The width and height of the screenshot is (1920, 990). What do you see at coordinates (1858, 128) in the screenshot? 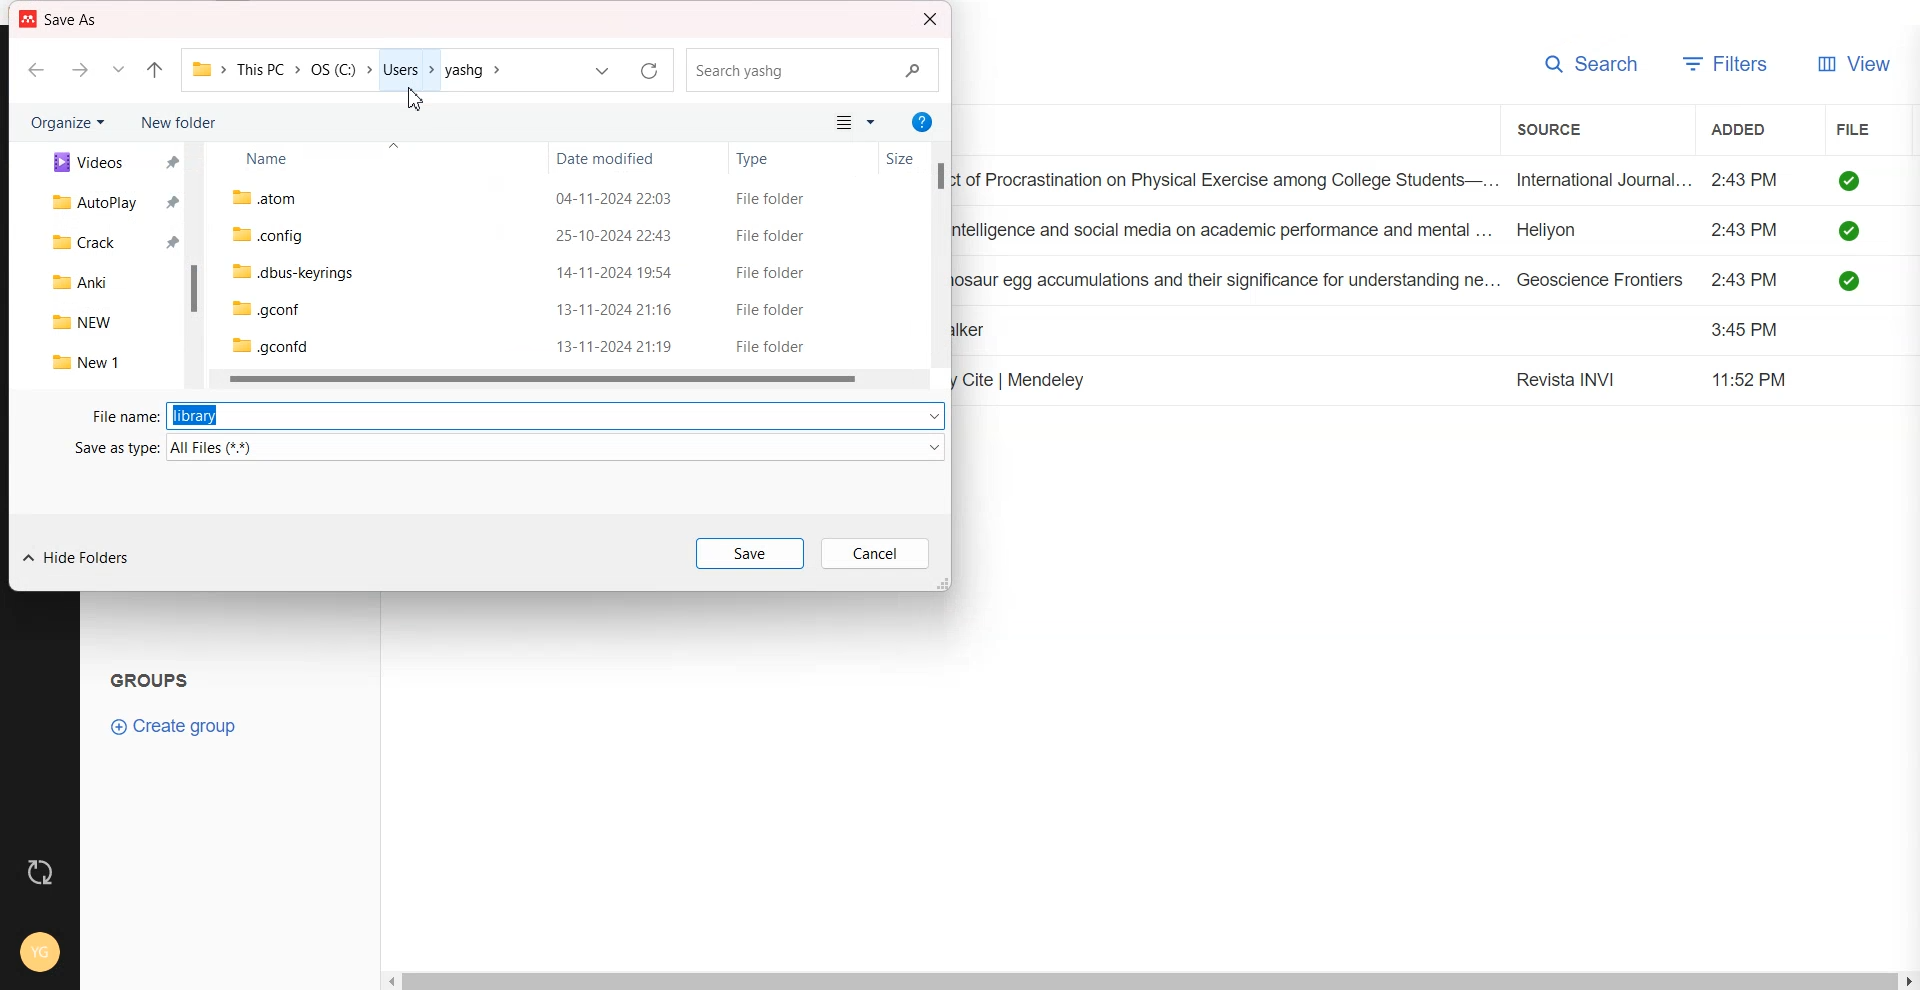
I see `File` at bounding box center [1858, 128].